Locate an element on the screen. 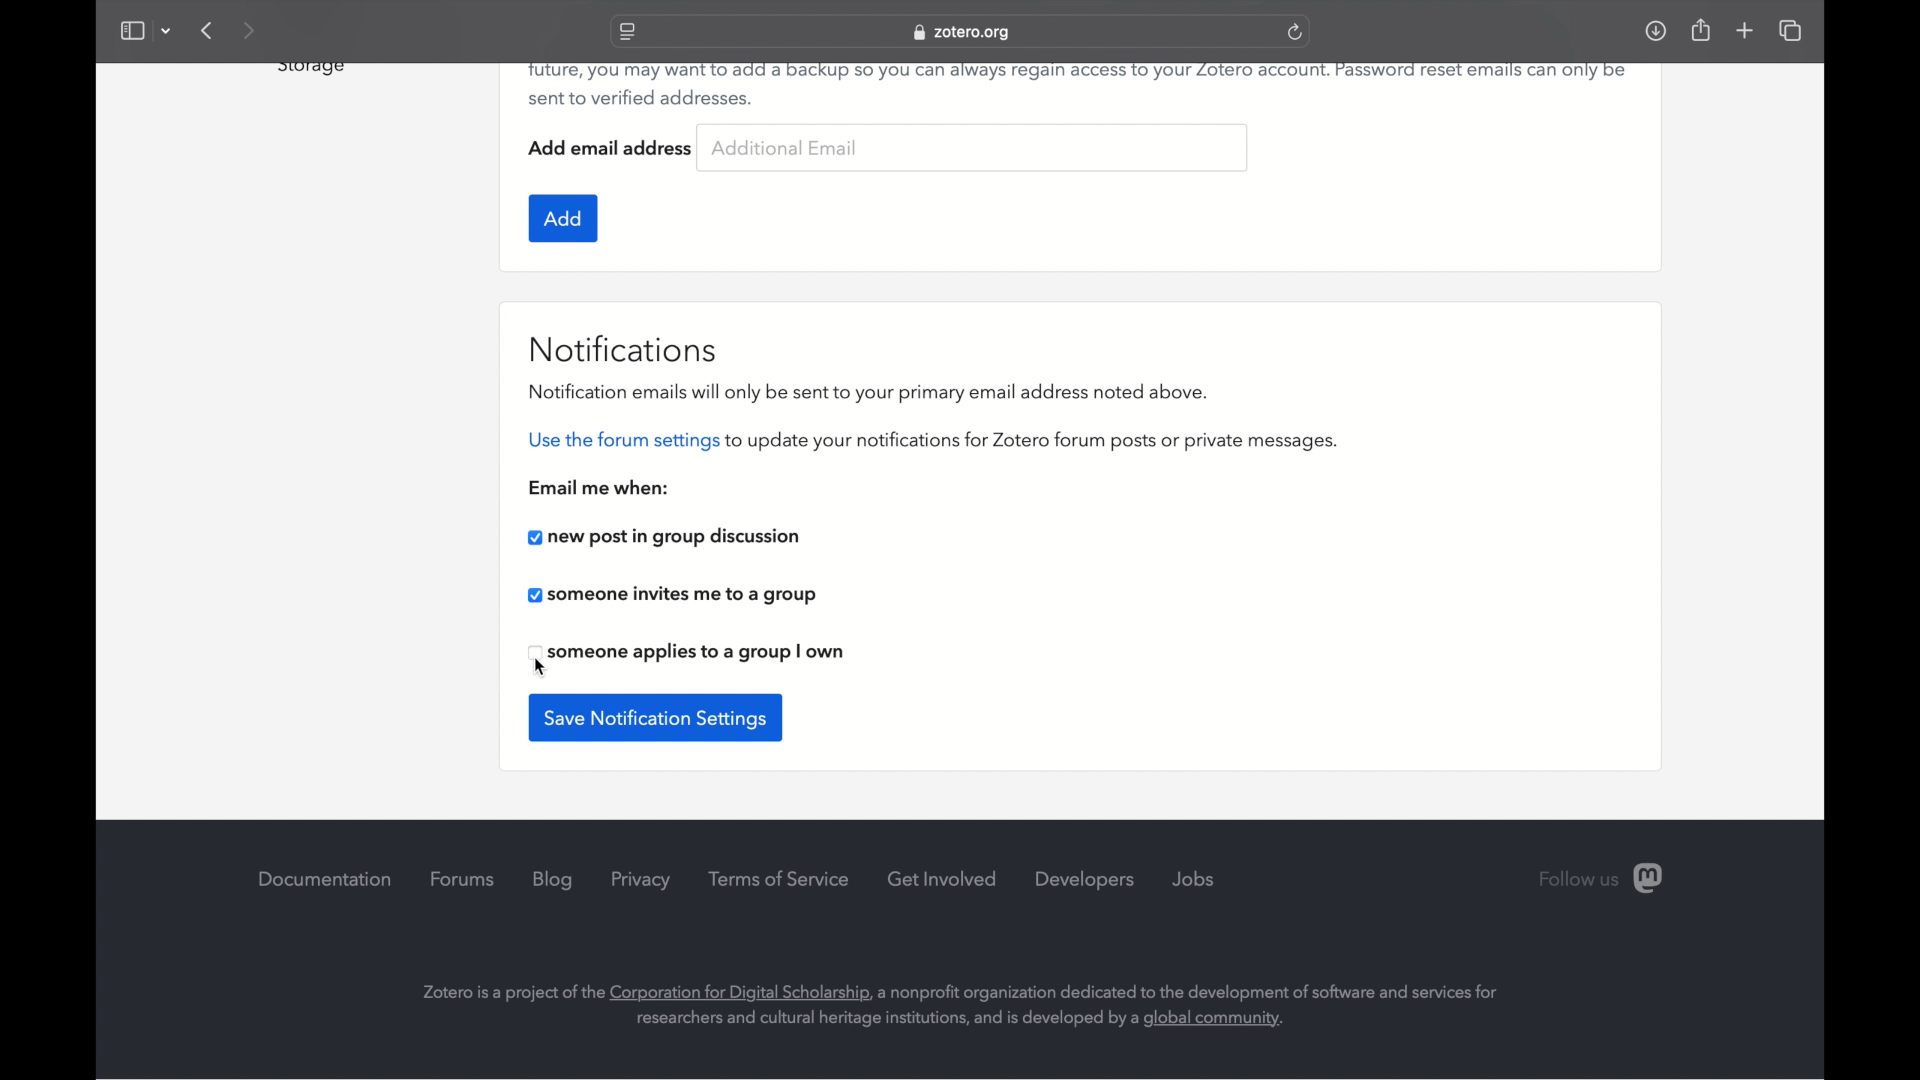 This screenshot has height=1080, width=1920. previous is located at coordinates (208, 30).